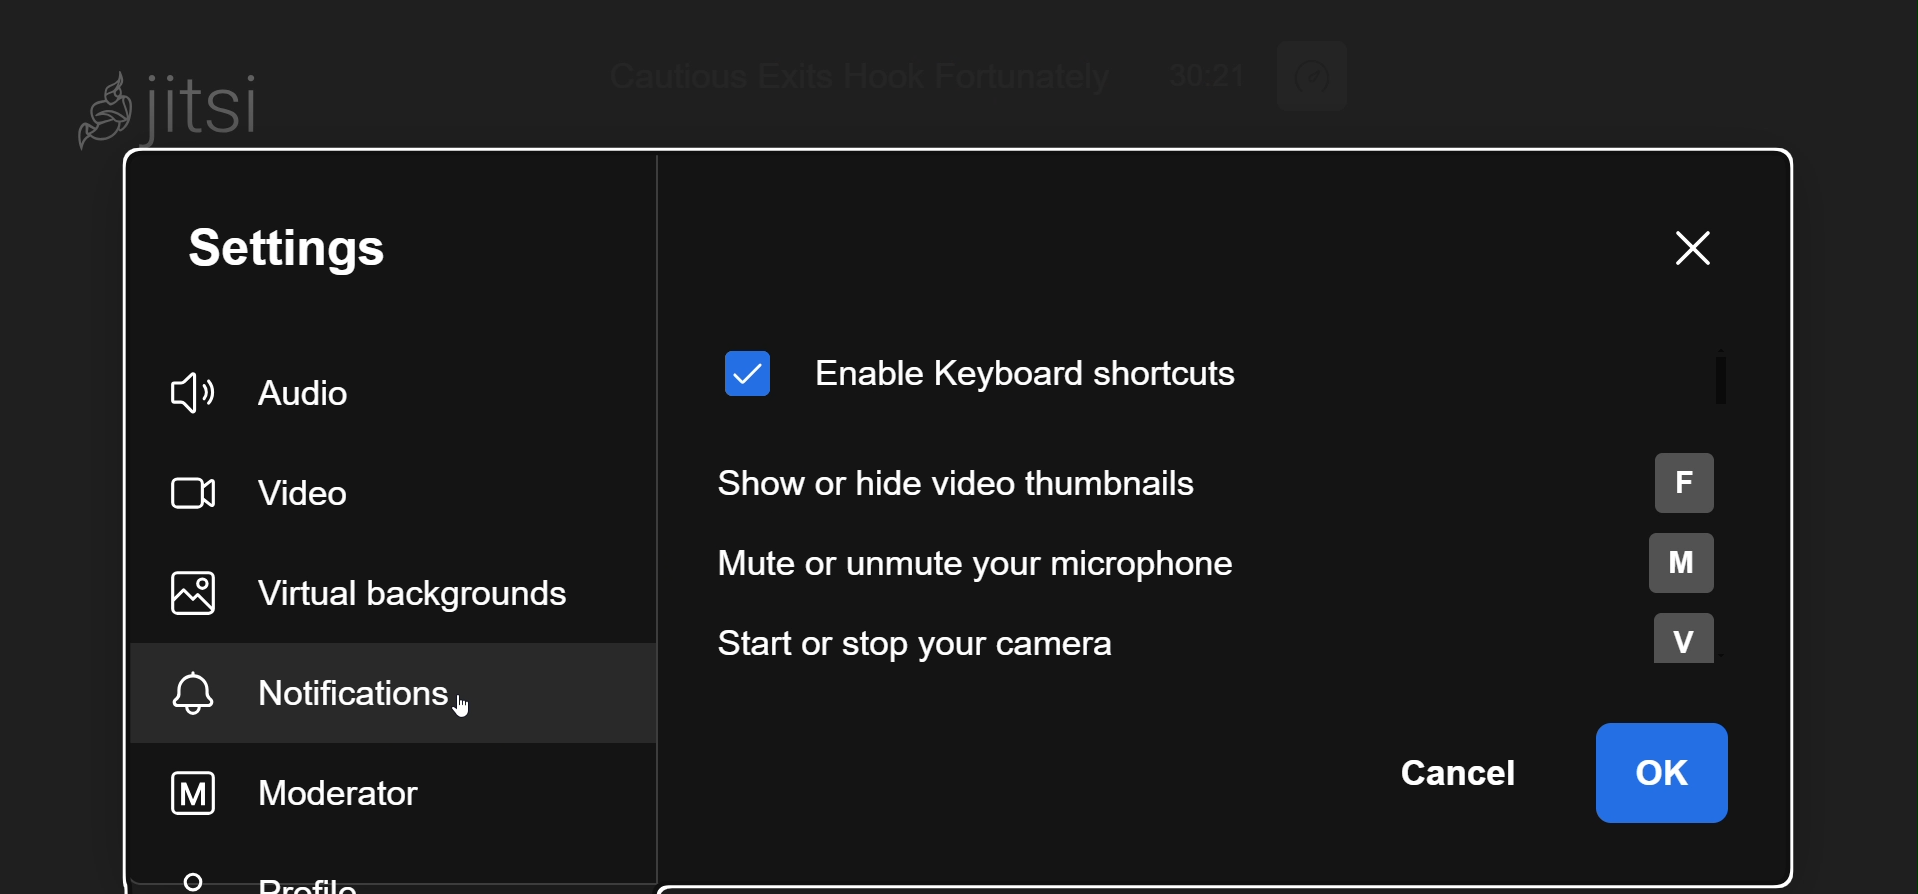  What do you see at coordinates (321, 789) in the screenshot?
I see `moderator` at bounding box center [321, 789].